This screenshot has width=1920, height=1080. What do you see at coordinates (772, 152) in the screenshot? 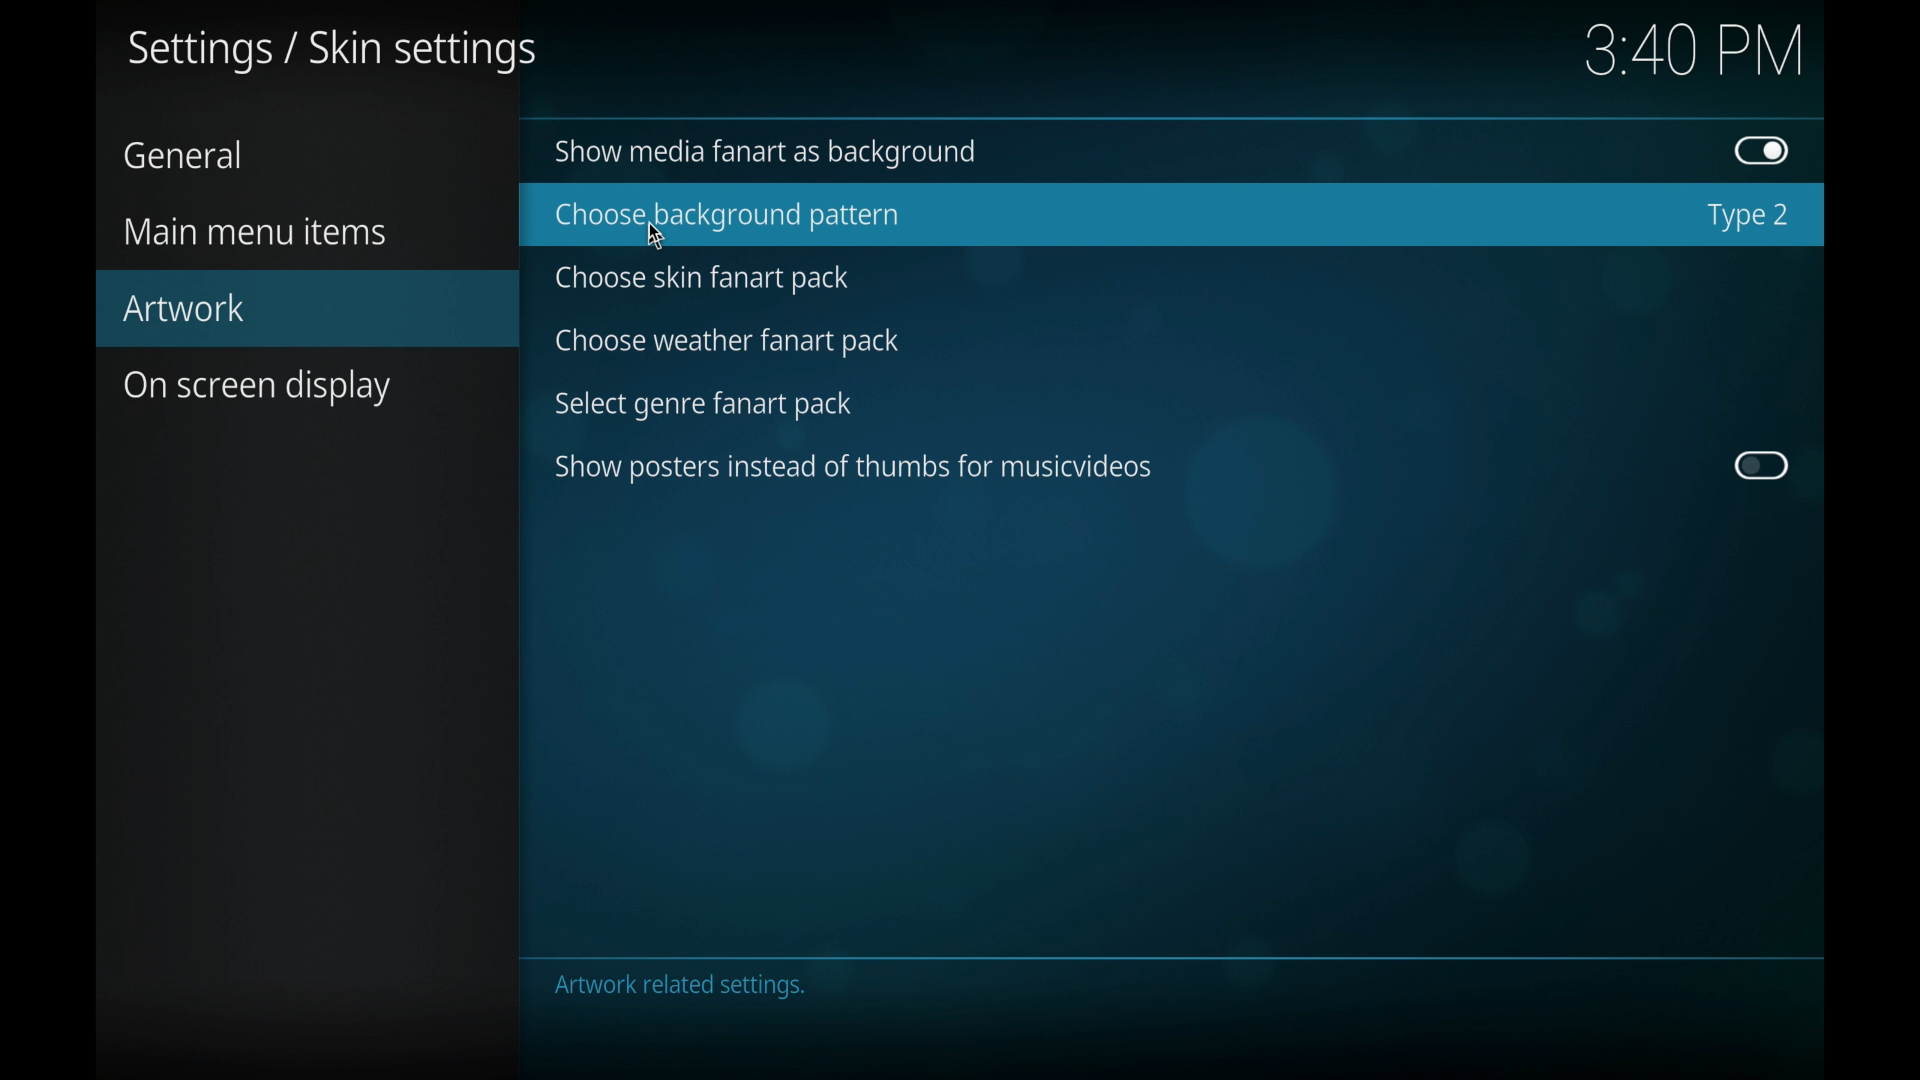
I see `show media fan art as background` at bounding box center [772, 152].